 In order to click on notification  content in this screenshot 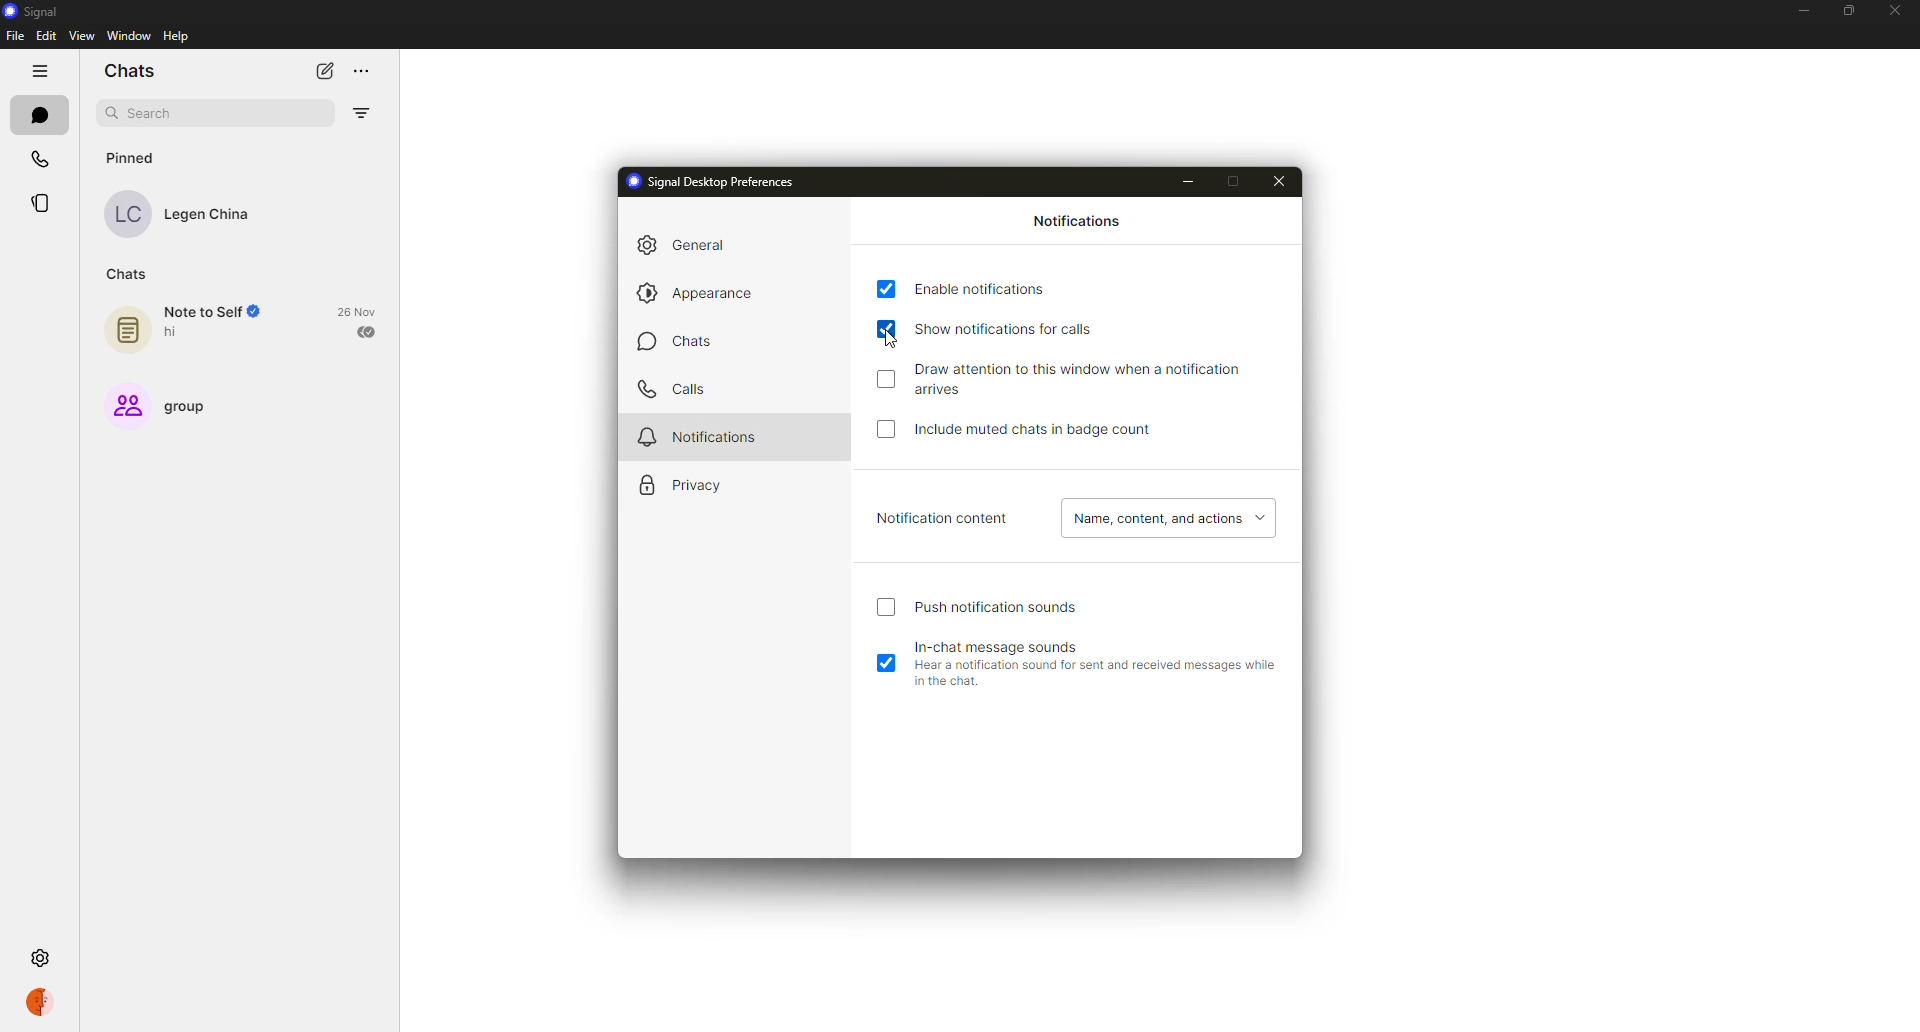, I will do `click(942, 516)`.